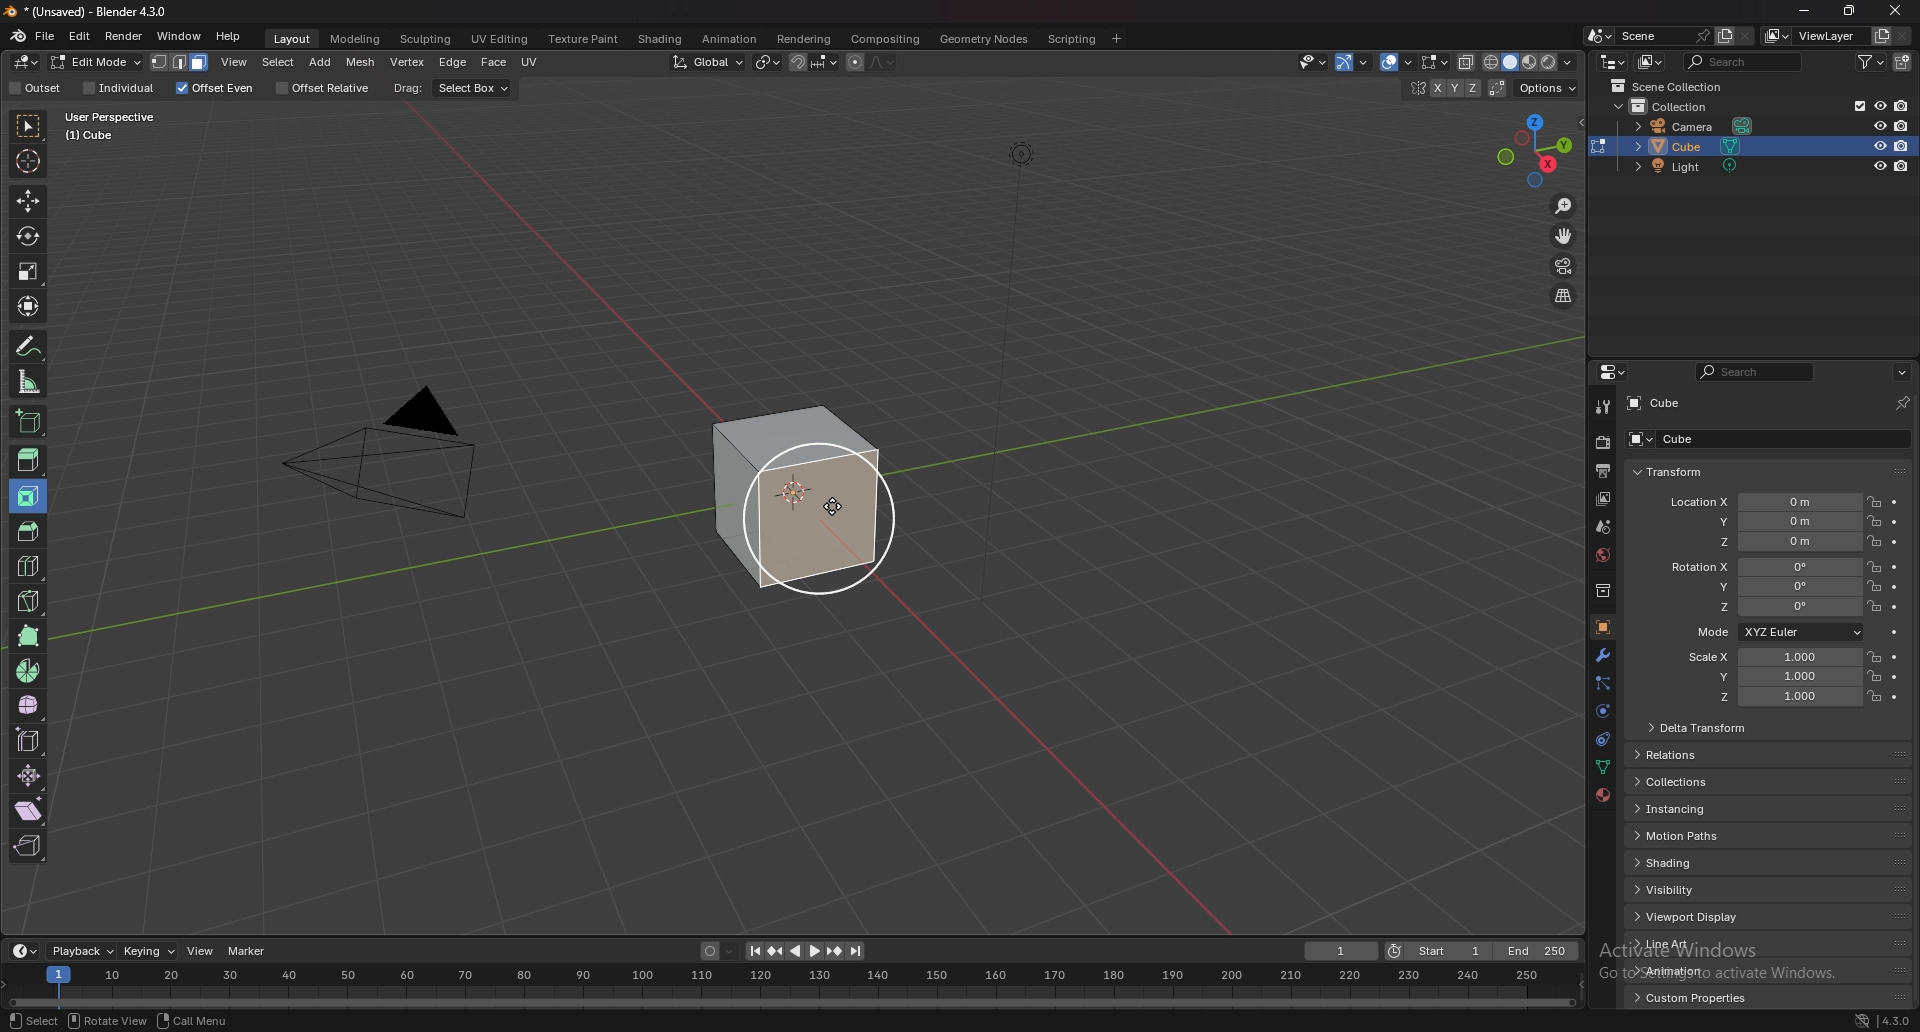 The width and height of the screenshot is (1920, 1032). Describe the element at coordinates (427, 40) in the screenshot. I see `sculpting` at that location.